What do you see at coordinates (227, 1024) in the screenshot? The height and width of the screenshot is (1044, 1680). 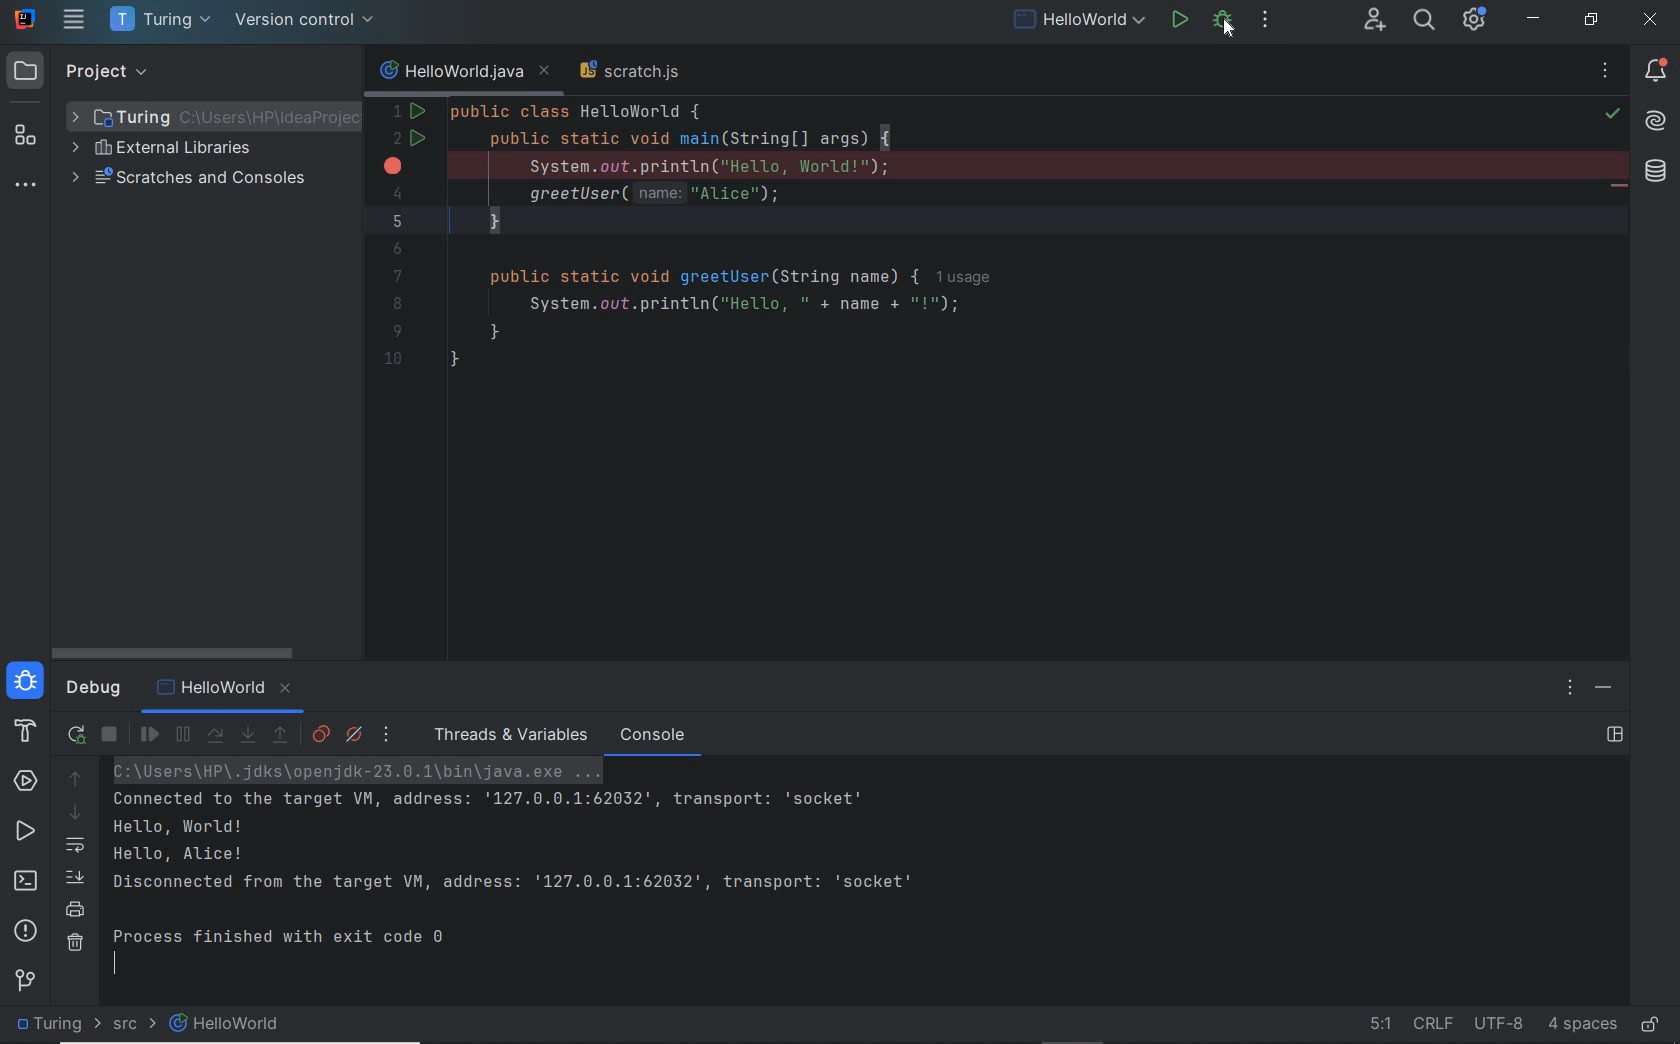 I see `file name` at bounding box center [227, 1024].